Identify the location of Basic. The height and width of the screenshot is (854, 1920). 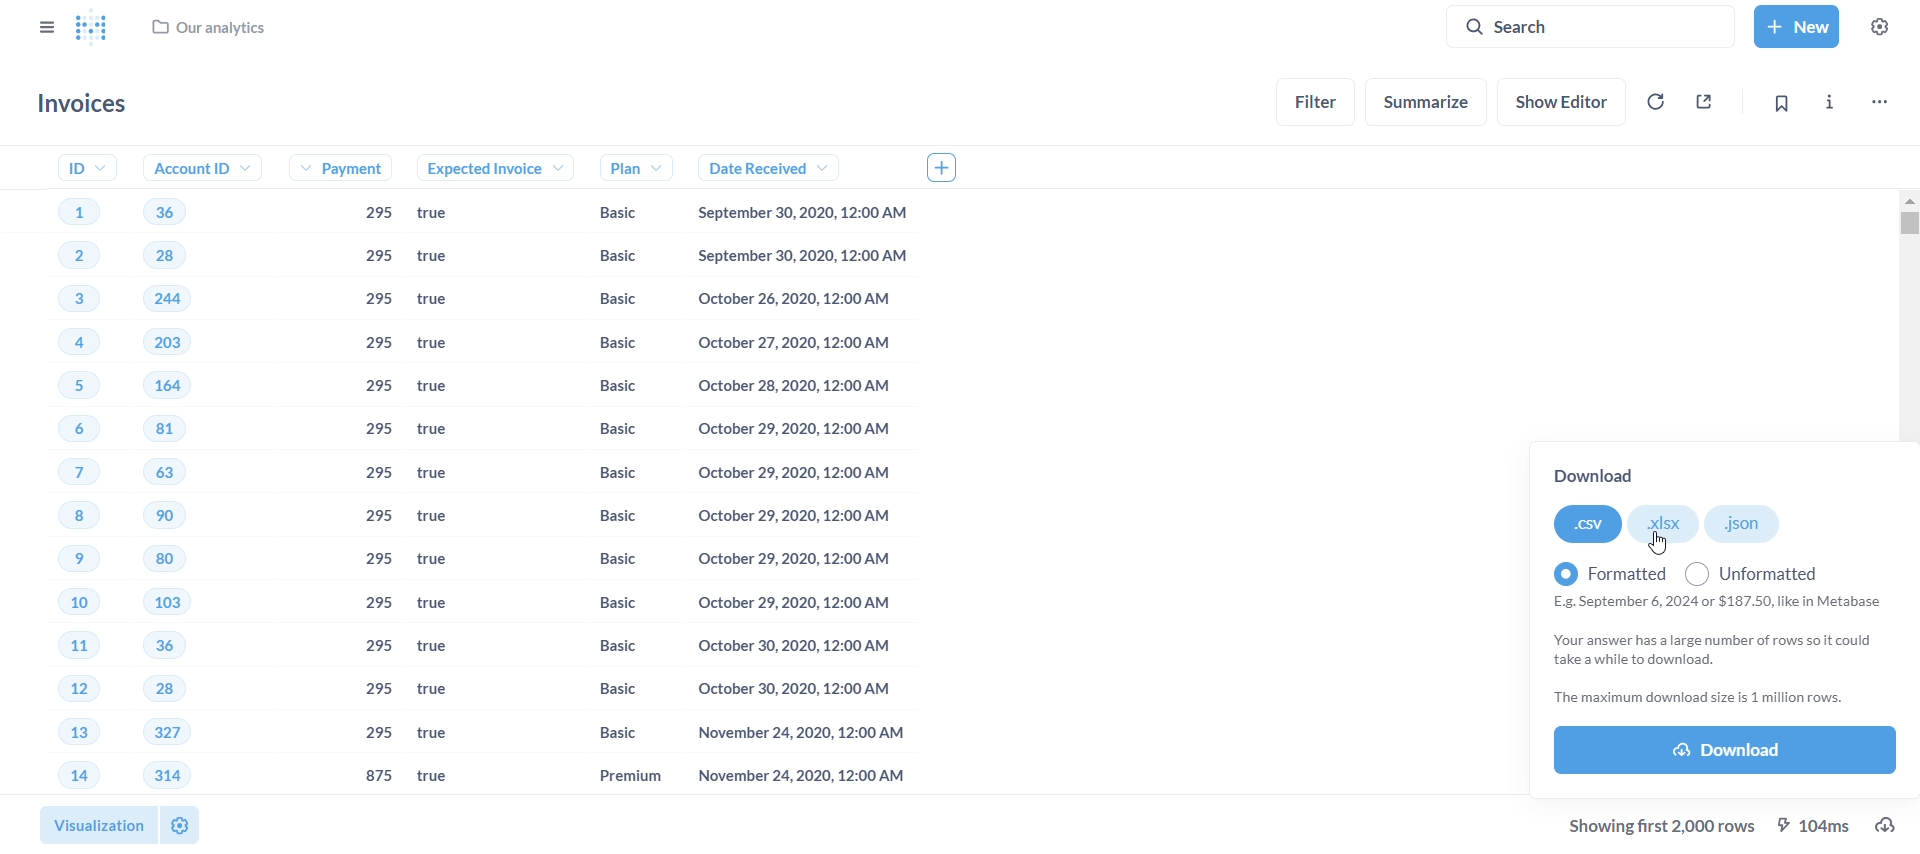
(601, 300).